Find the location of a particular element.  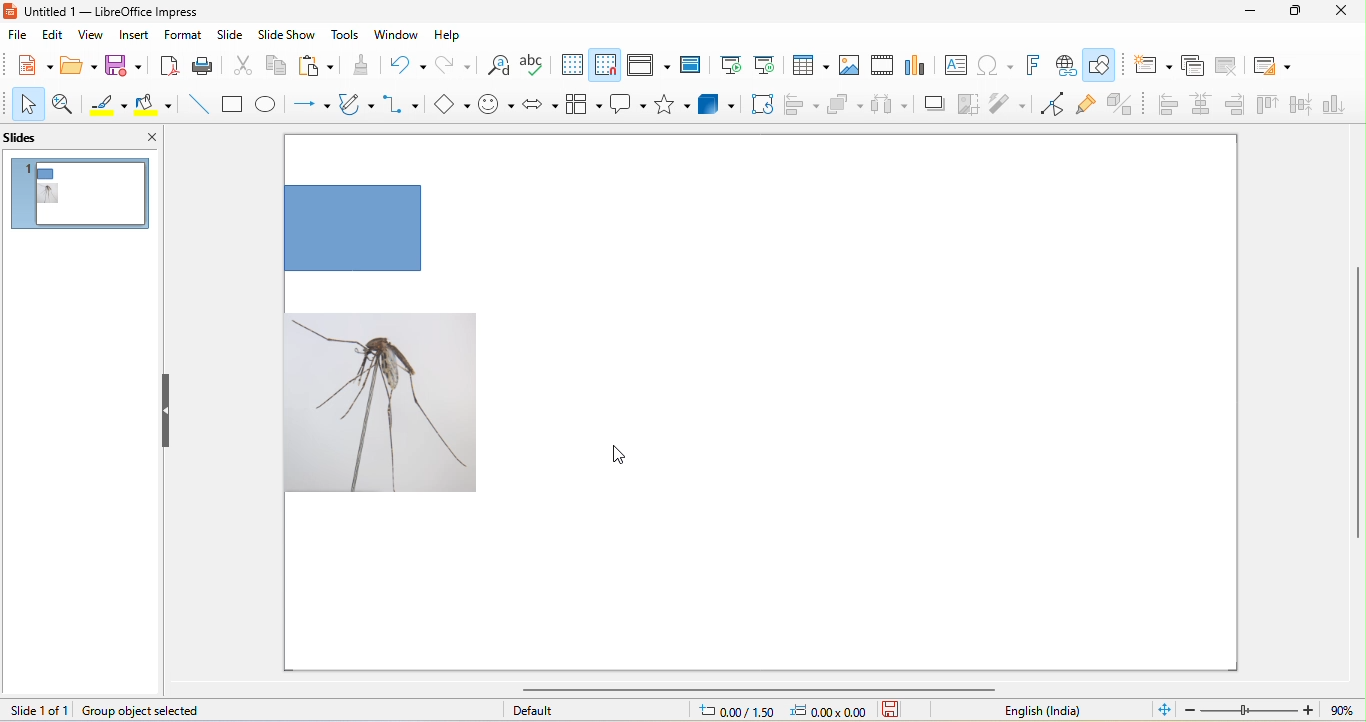

shape is located at coordinates (368, 229).